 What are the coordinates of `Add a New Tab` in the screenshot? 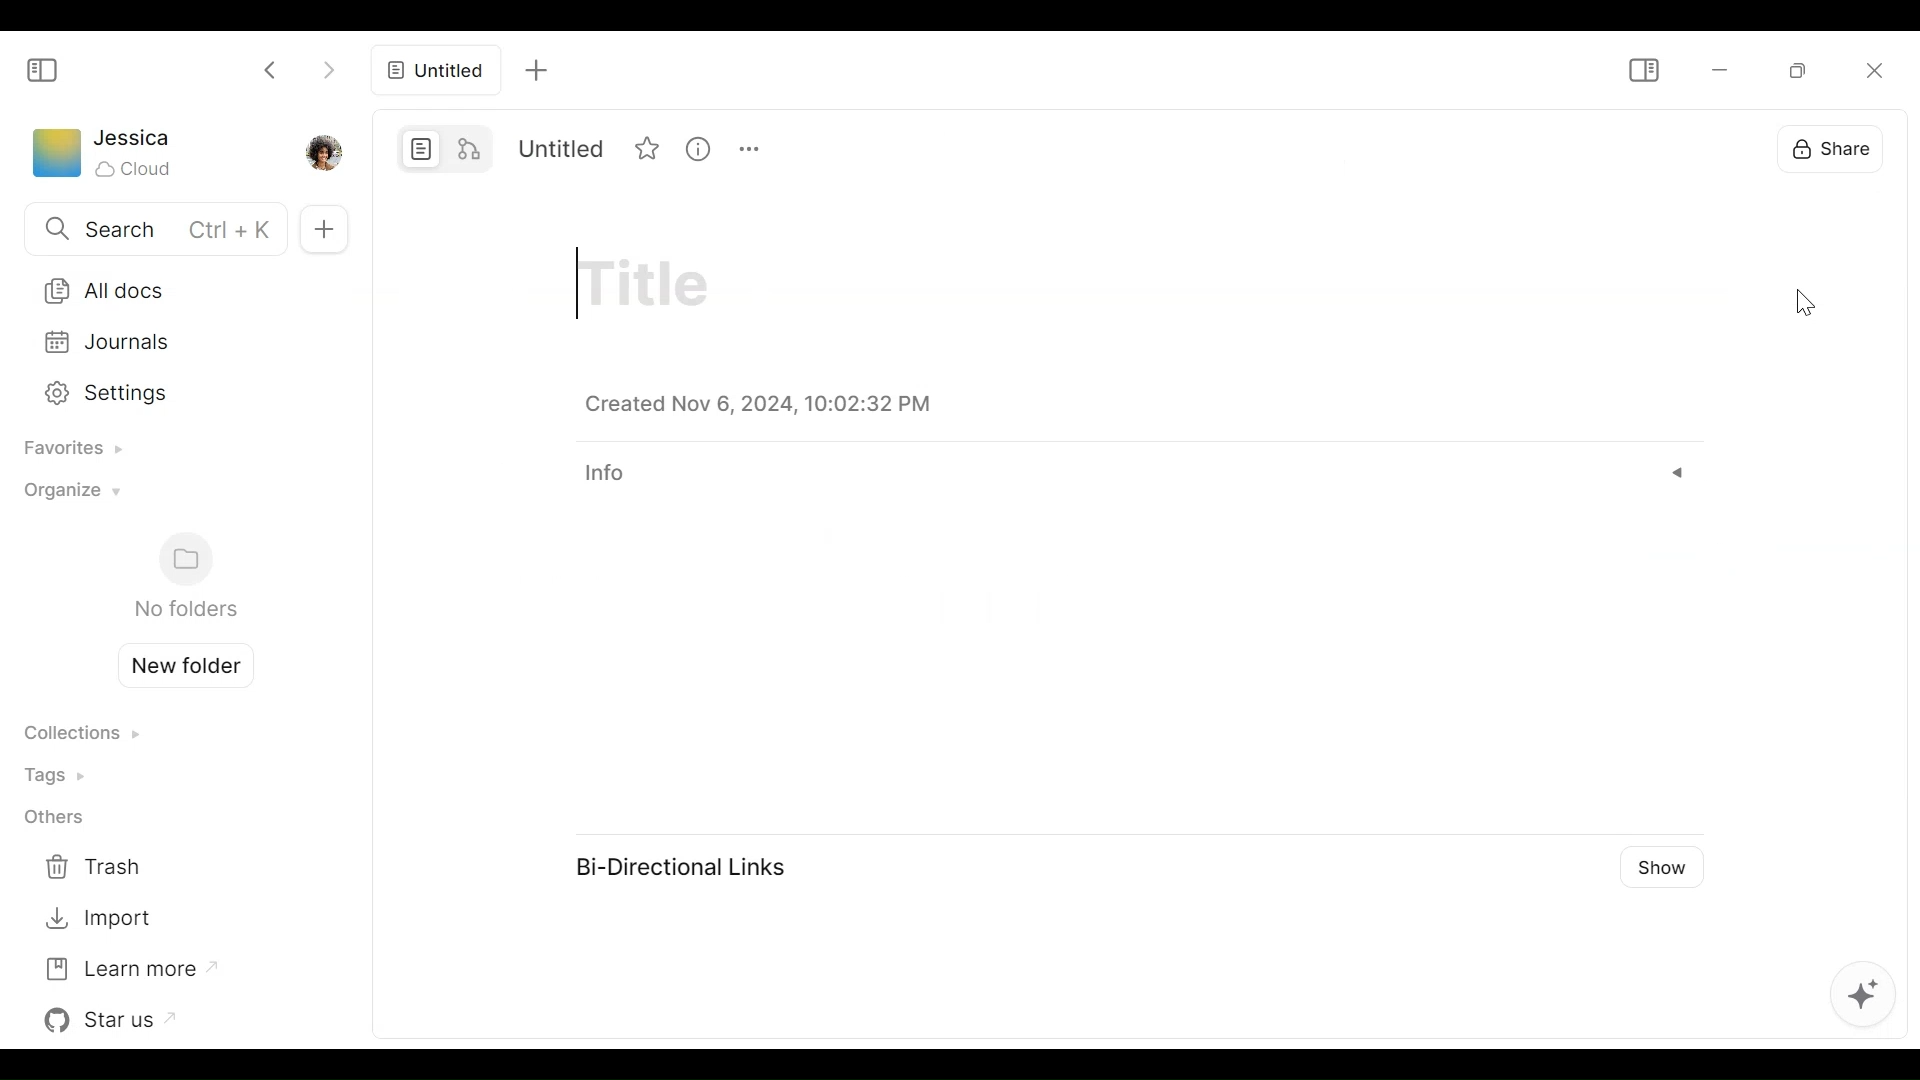 It's located at (535, 69).